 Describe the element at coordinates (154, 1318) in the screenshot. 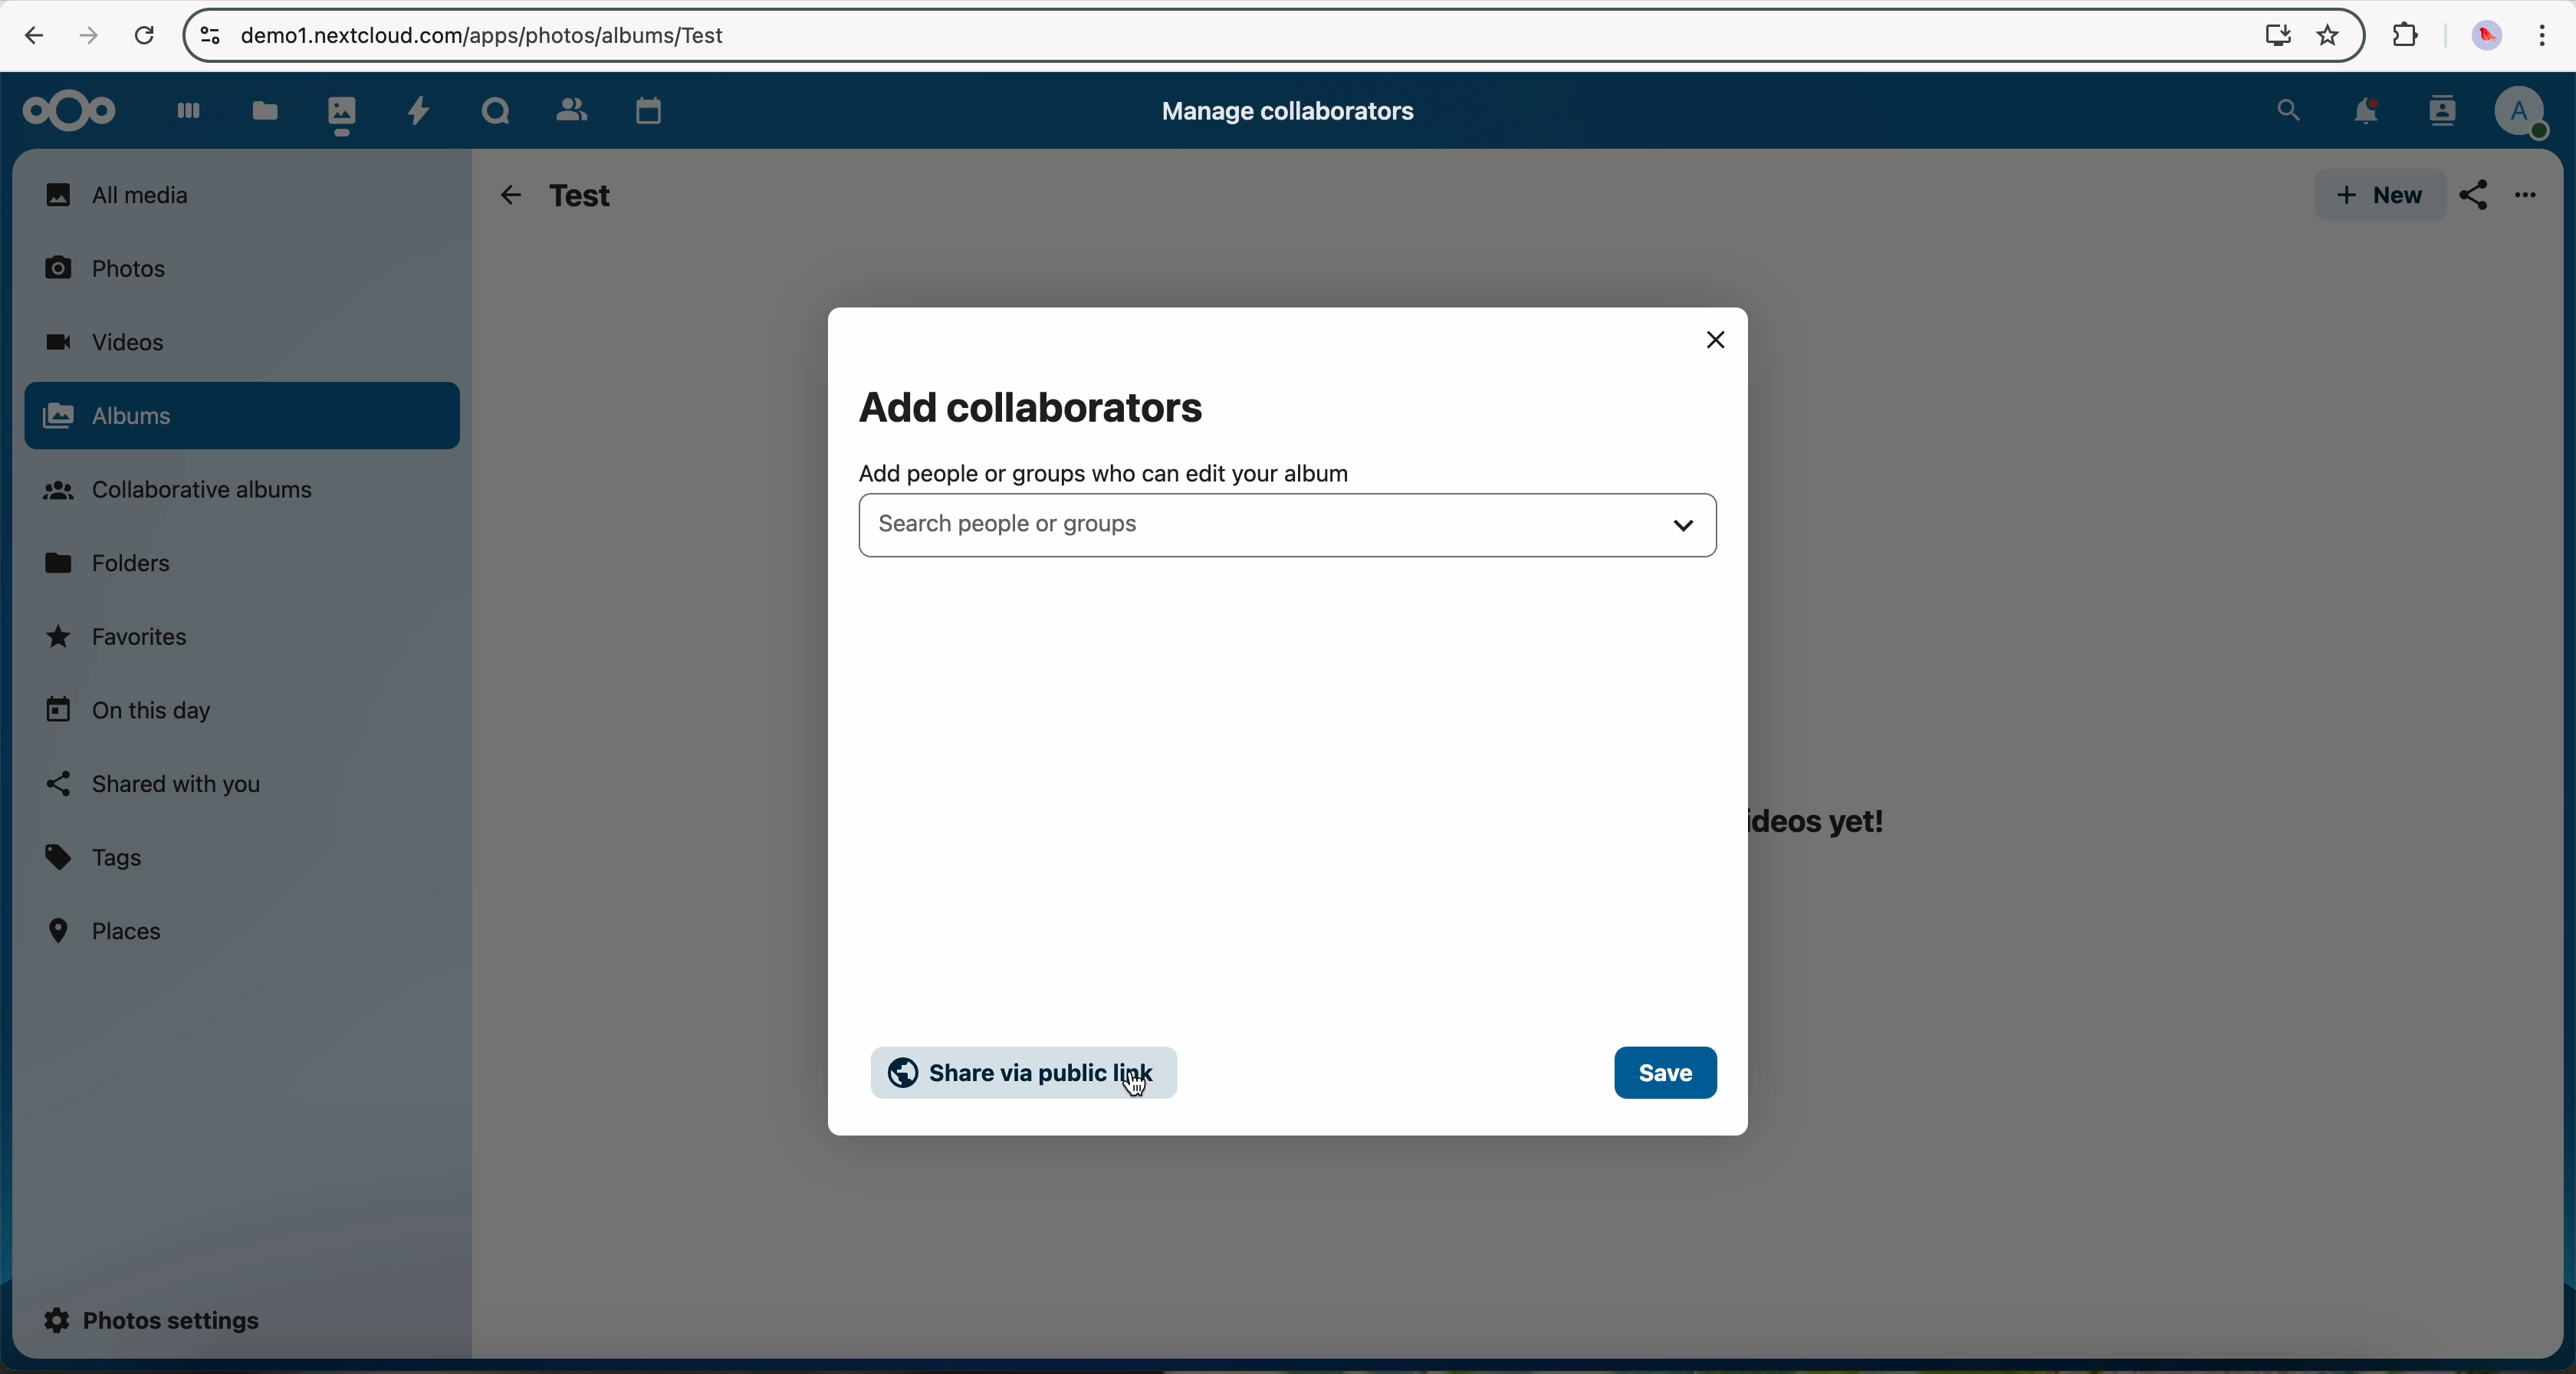

I see `photos settings` at that location.